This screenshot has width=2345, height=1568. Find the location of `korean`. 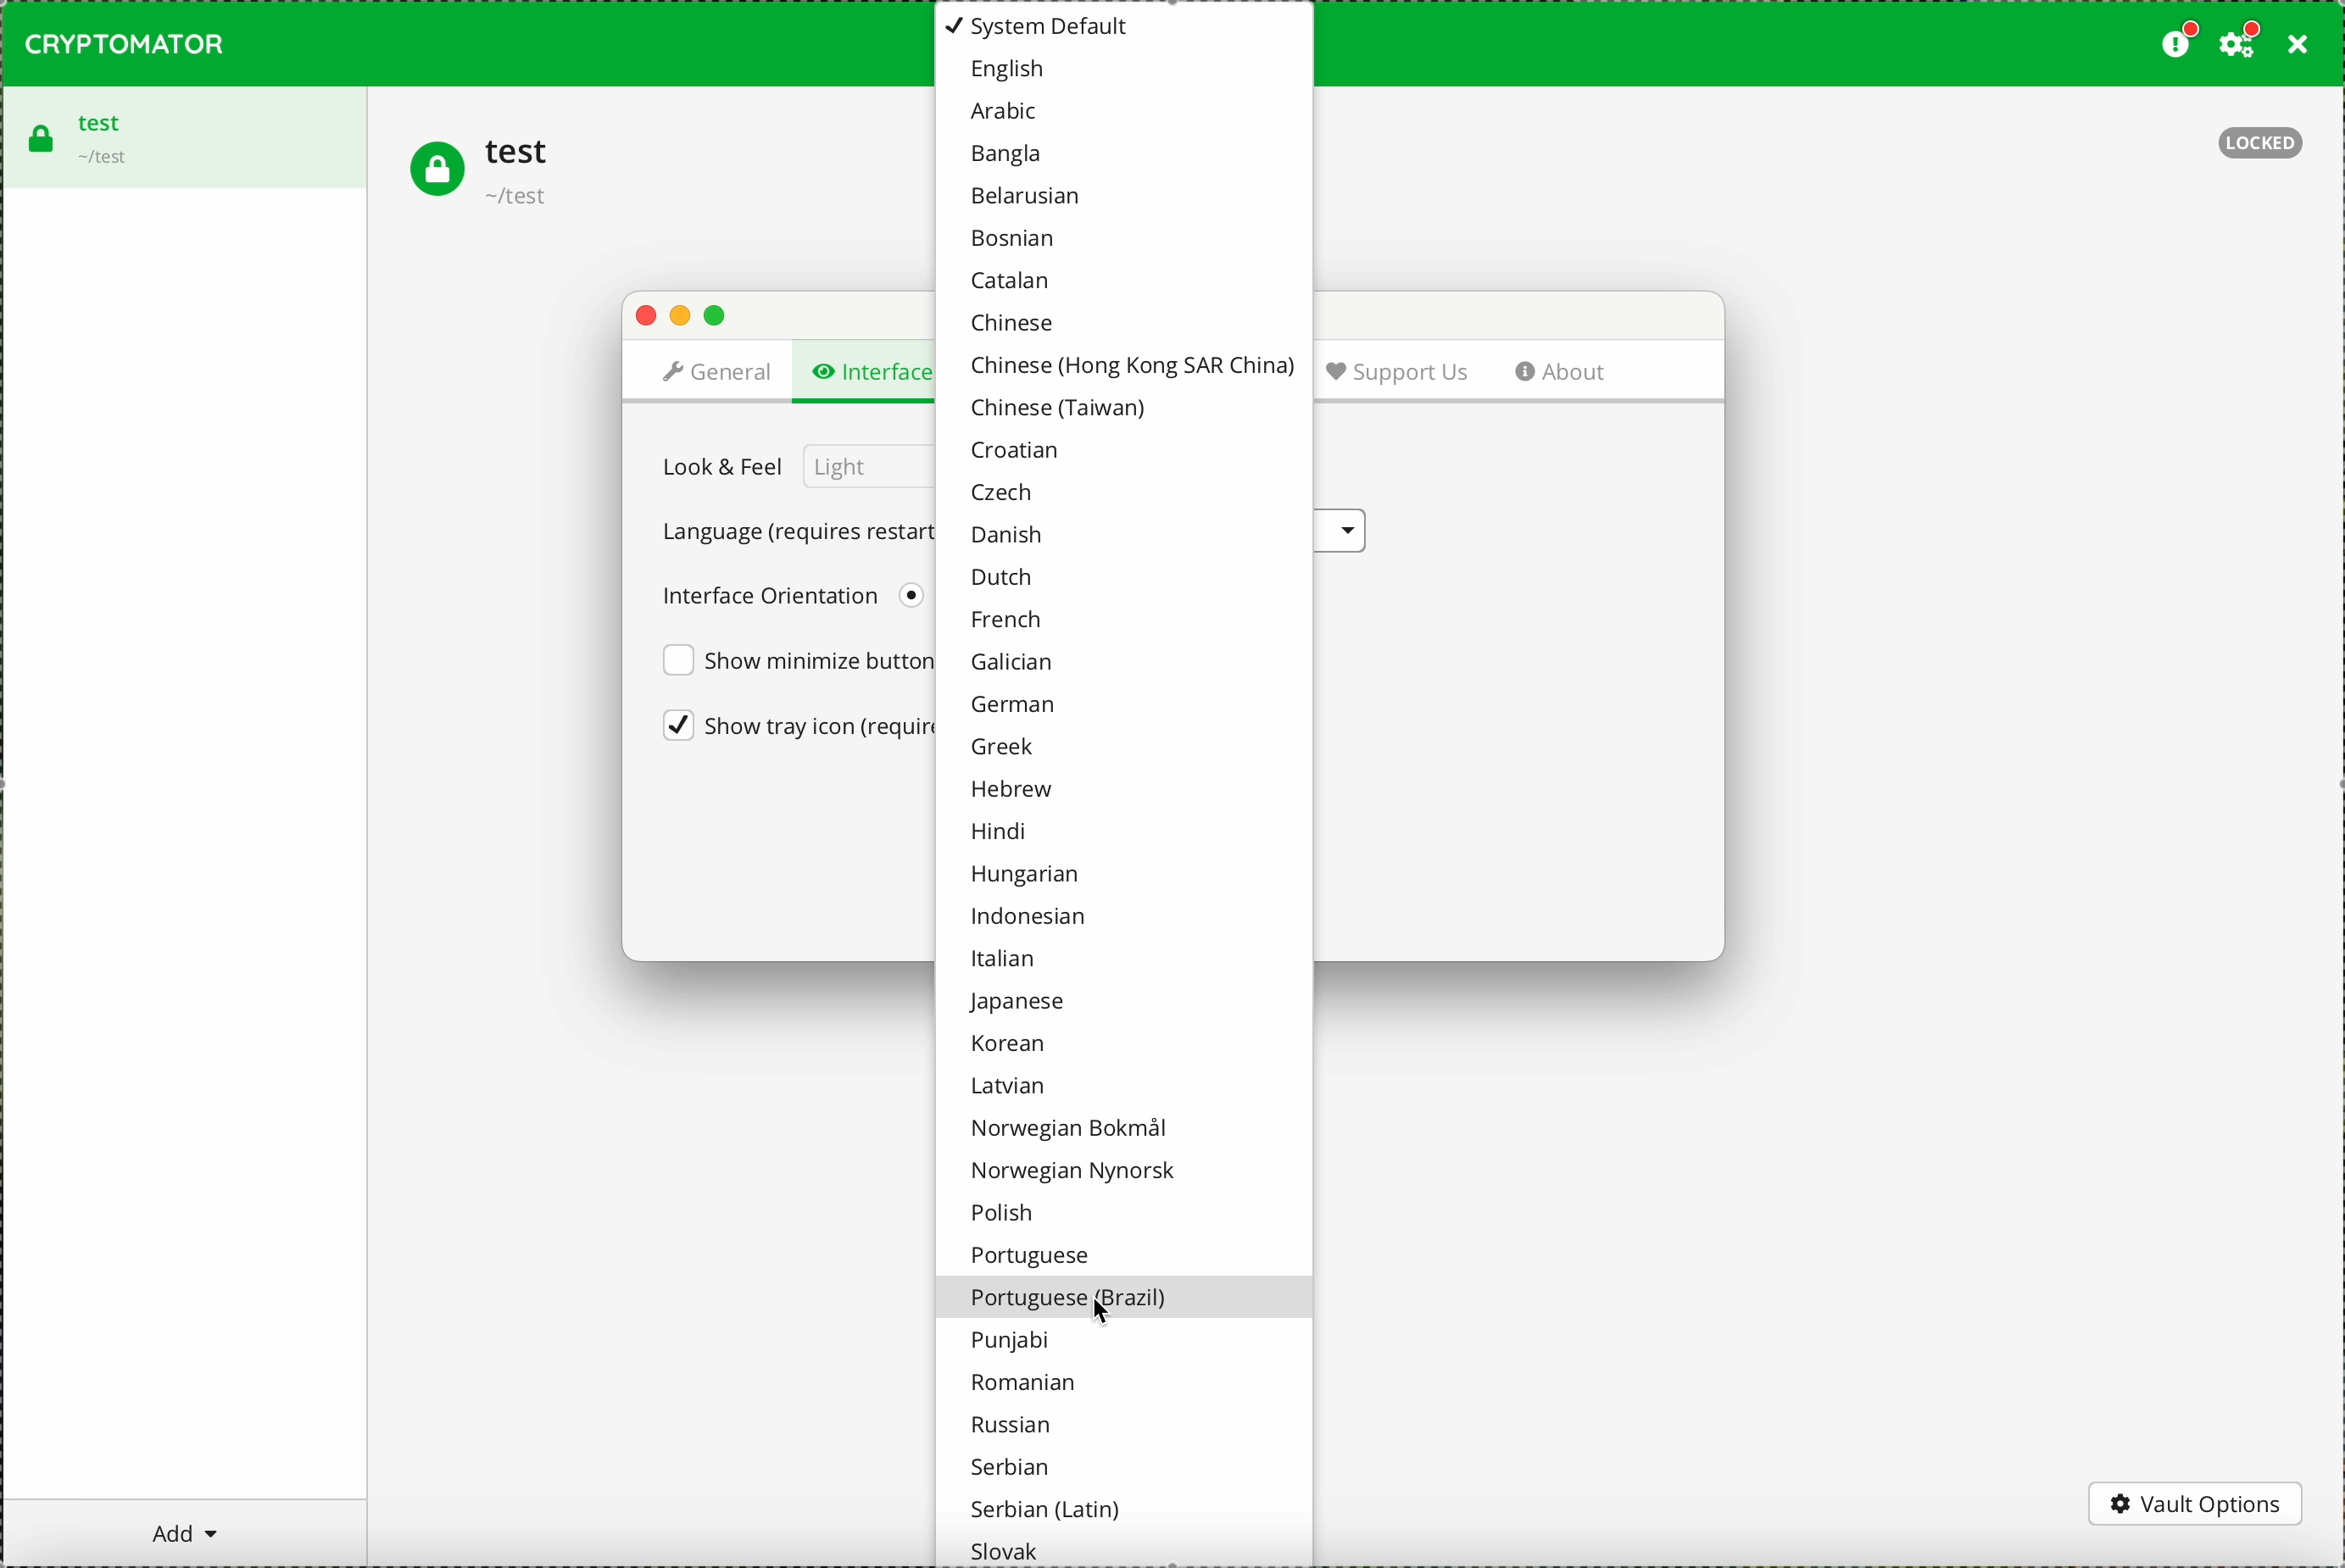

korean is located at coordinates (1020, 1044).